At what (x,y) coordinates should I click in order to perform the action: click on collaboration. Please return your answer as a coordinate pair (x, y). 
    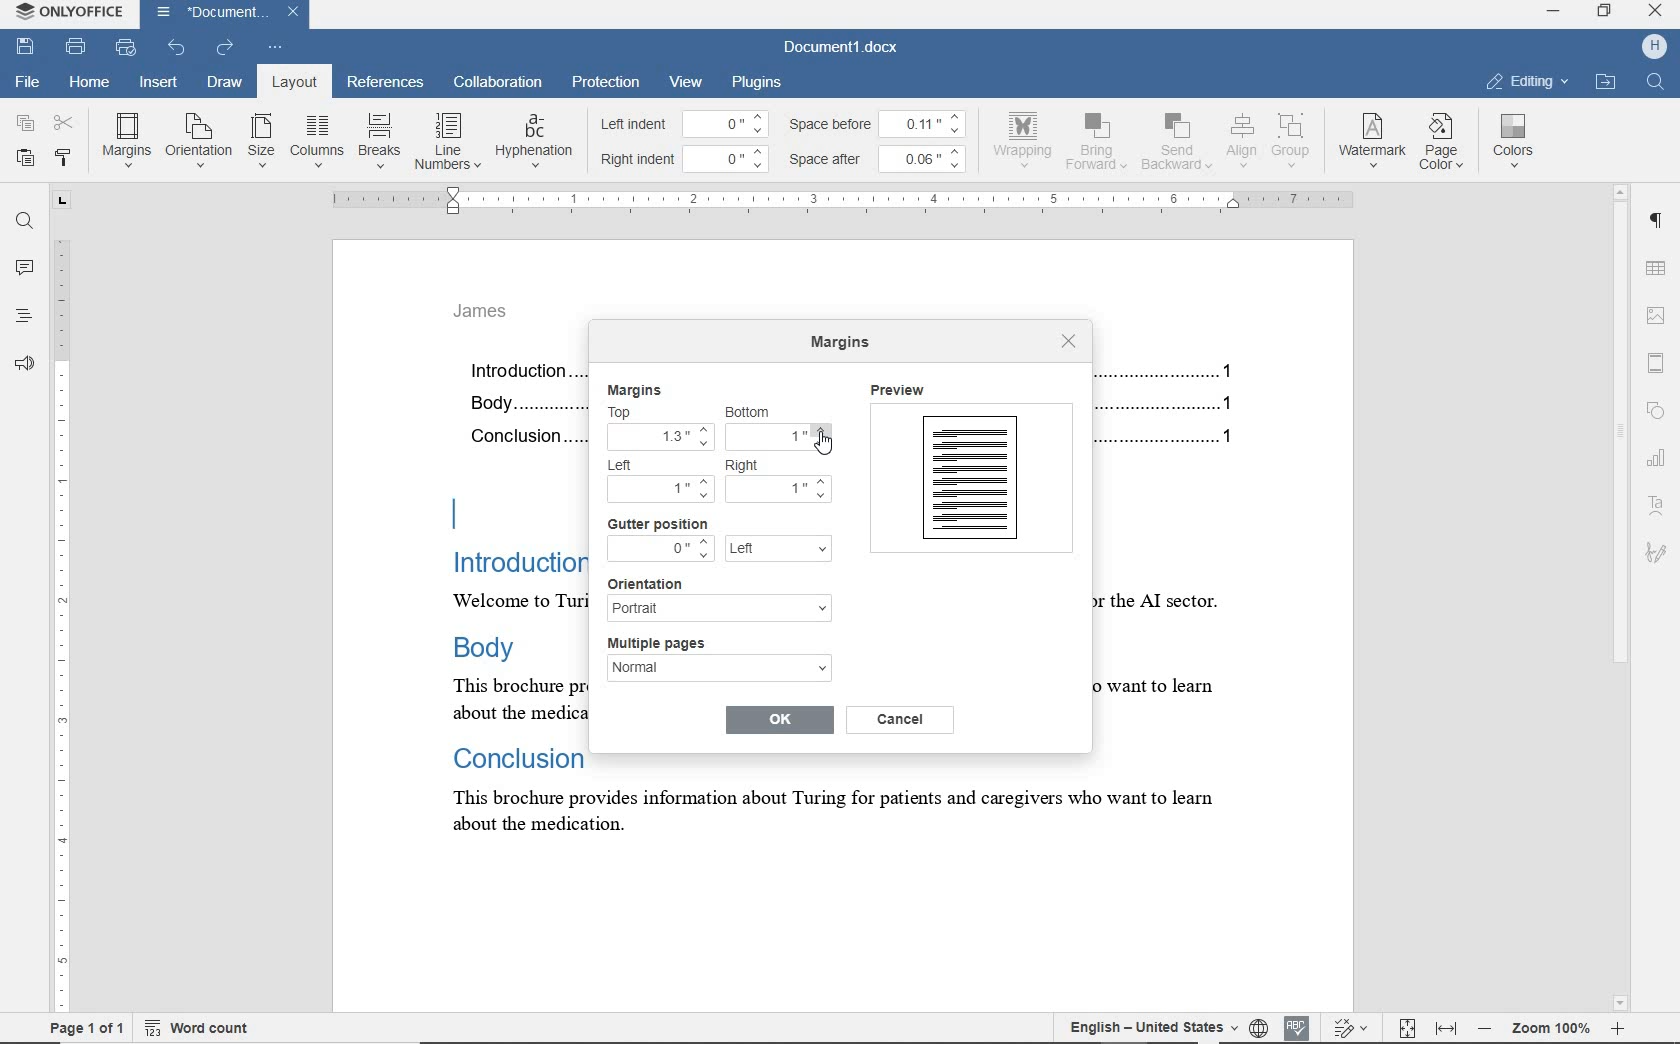
    Looking at the image, I should click on (499, 84).